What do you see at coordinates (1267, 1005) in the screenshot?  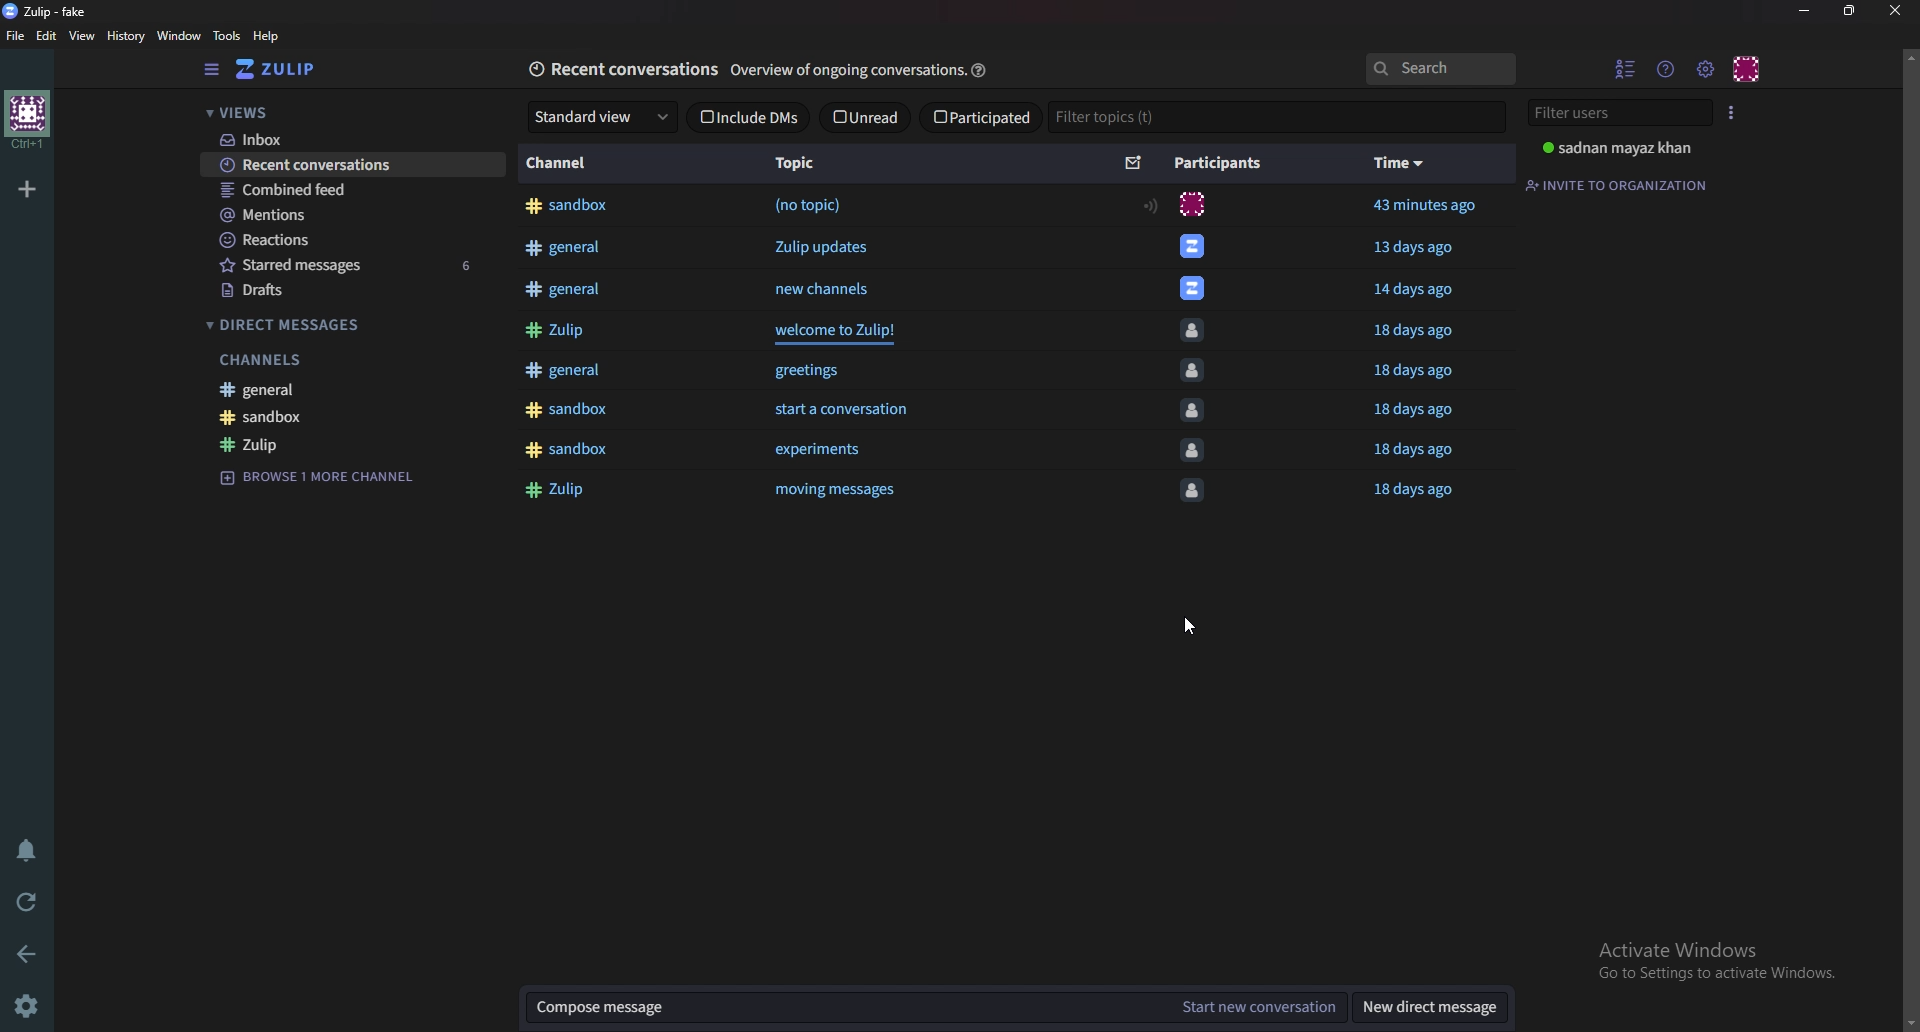 I see `Start new conversation` at bounding box center [1267, 1005].